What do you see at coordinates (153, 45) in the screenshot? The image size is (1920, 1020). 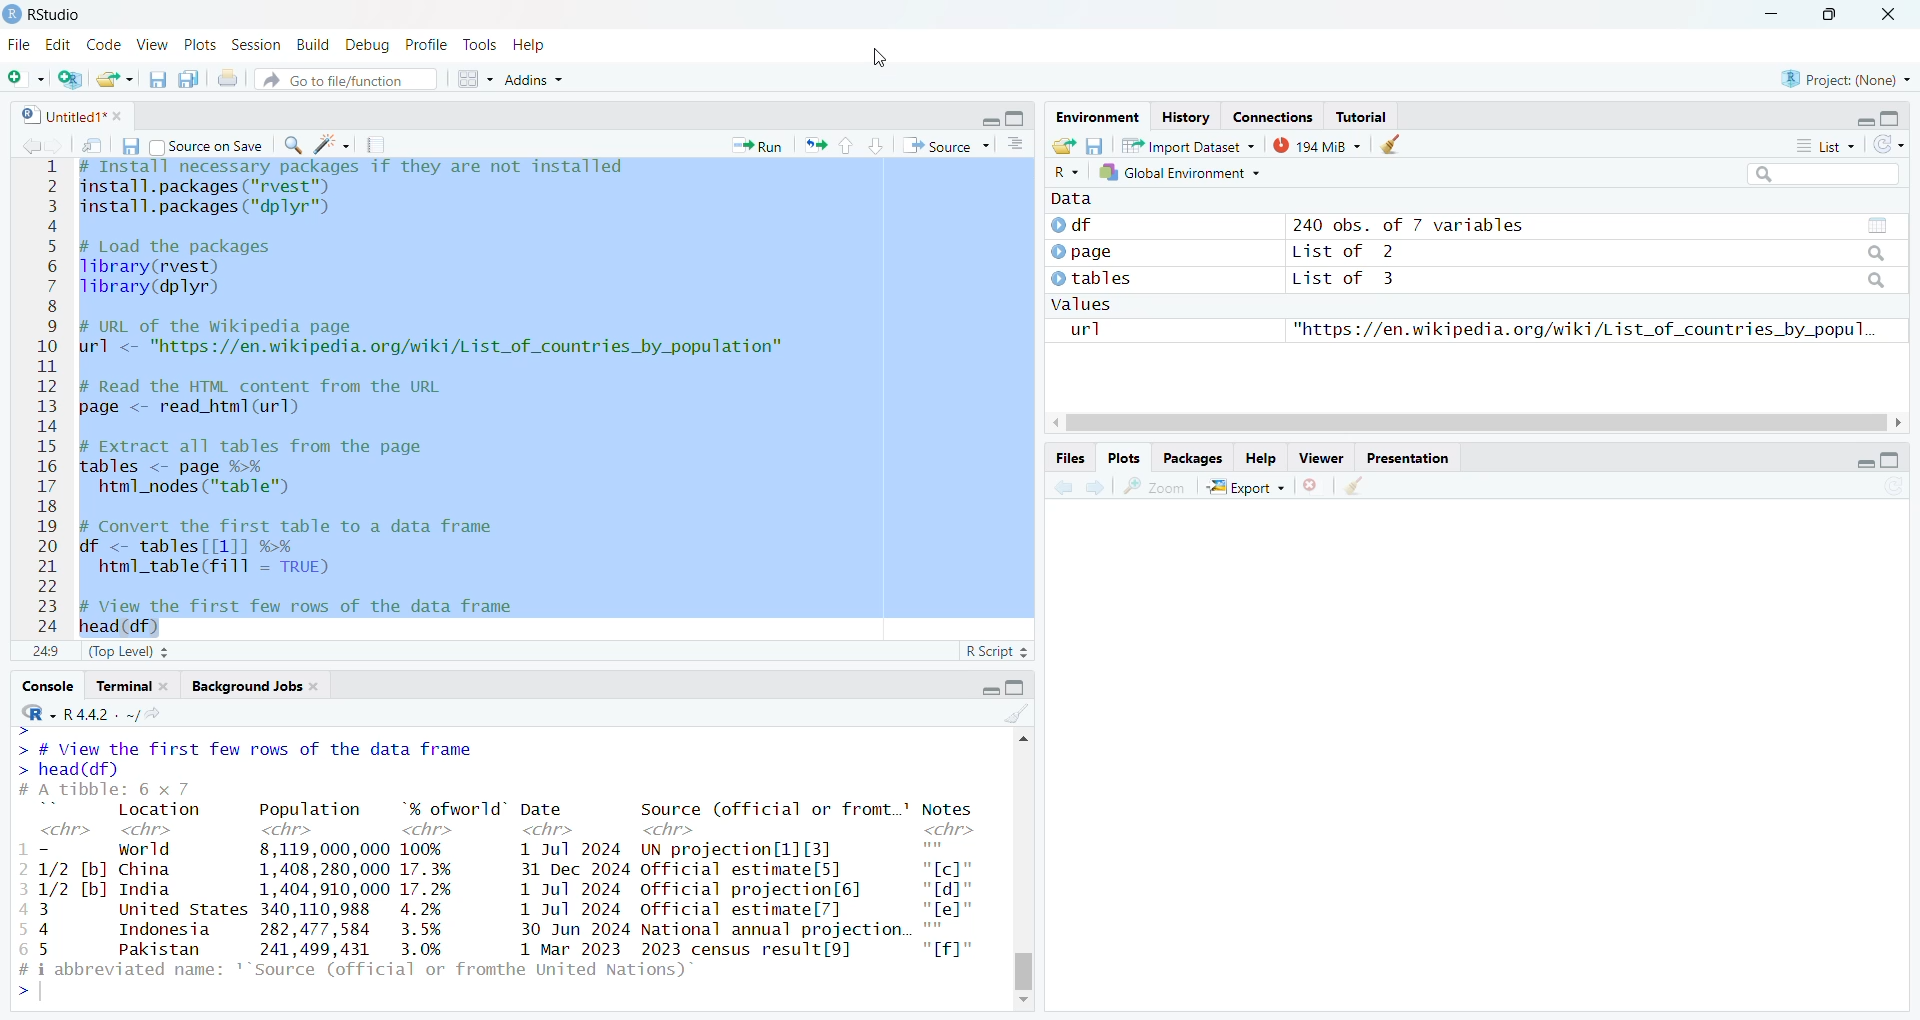 I see `View` at bounding box center [153, 45].